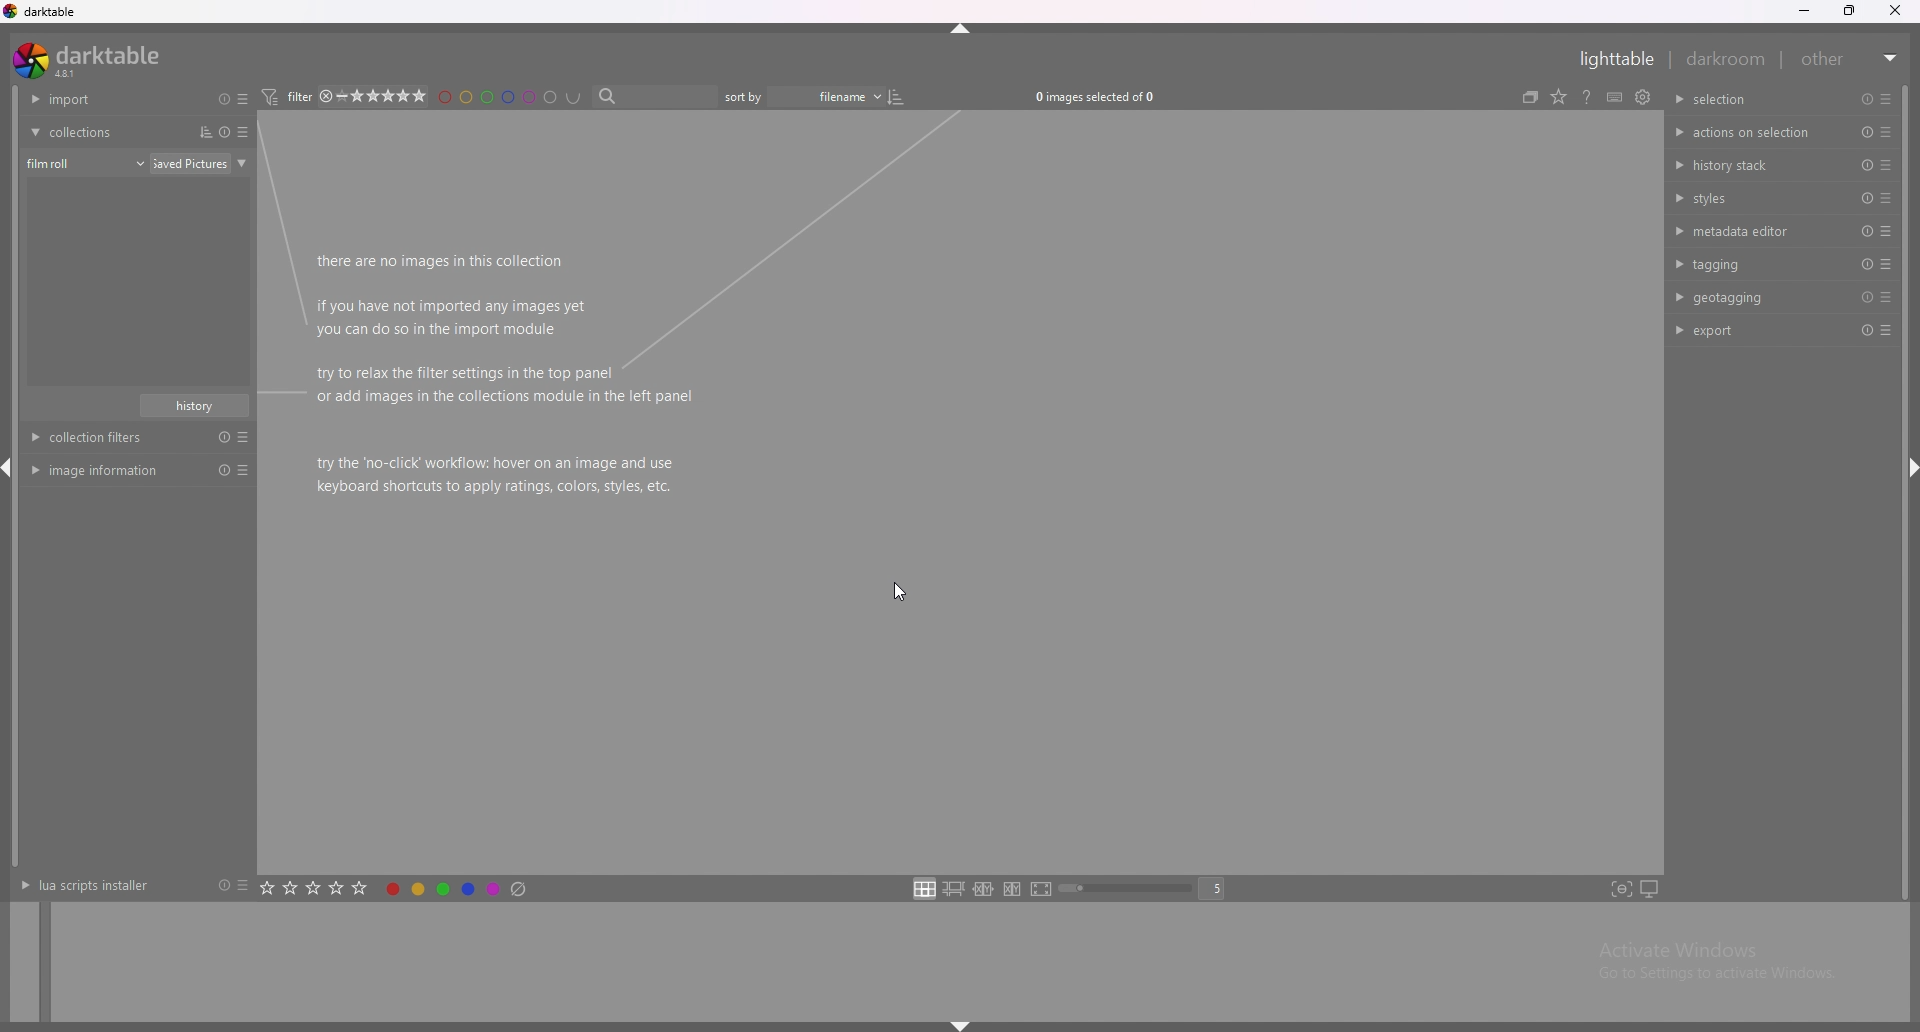 Image resolution: width=1920 pixels, height=1032 pixels. I want to click on photo name, so click(138, 188).